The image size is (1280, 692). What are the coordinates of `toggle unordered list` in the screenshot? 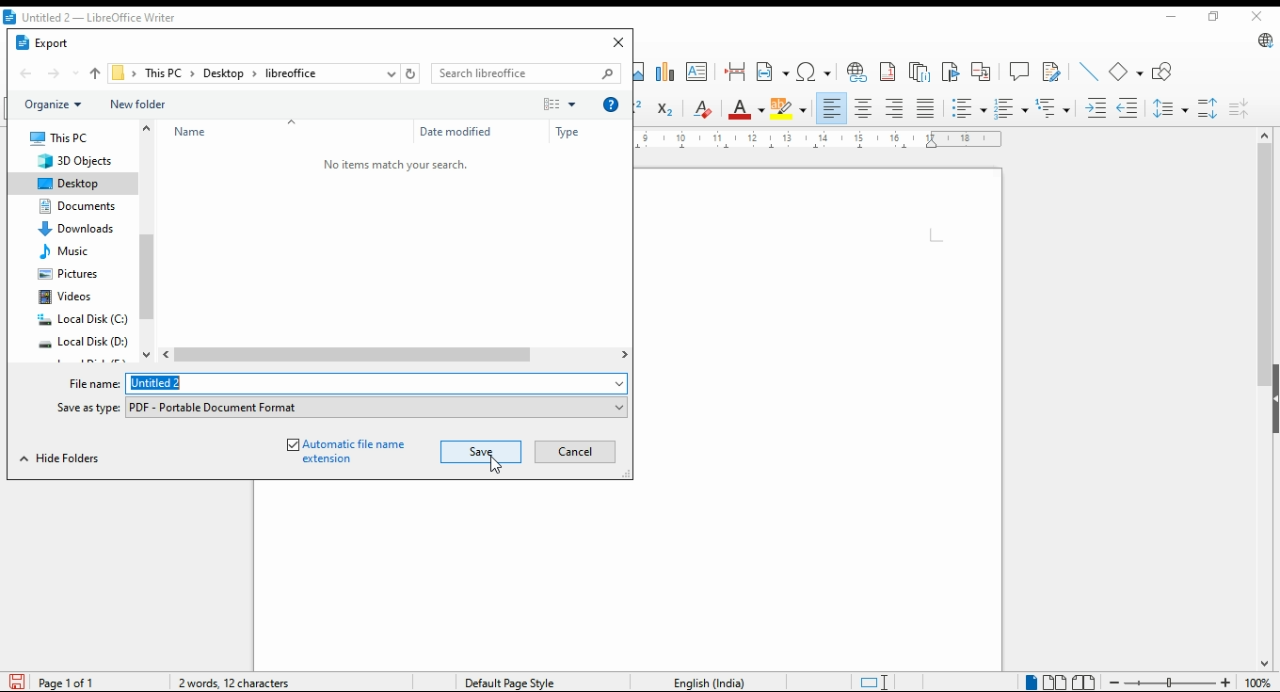 It's located at (1010, 109).